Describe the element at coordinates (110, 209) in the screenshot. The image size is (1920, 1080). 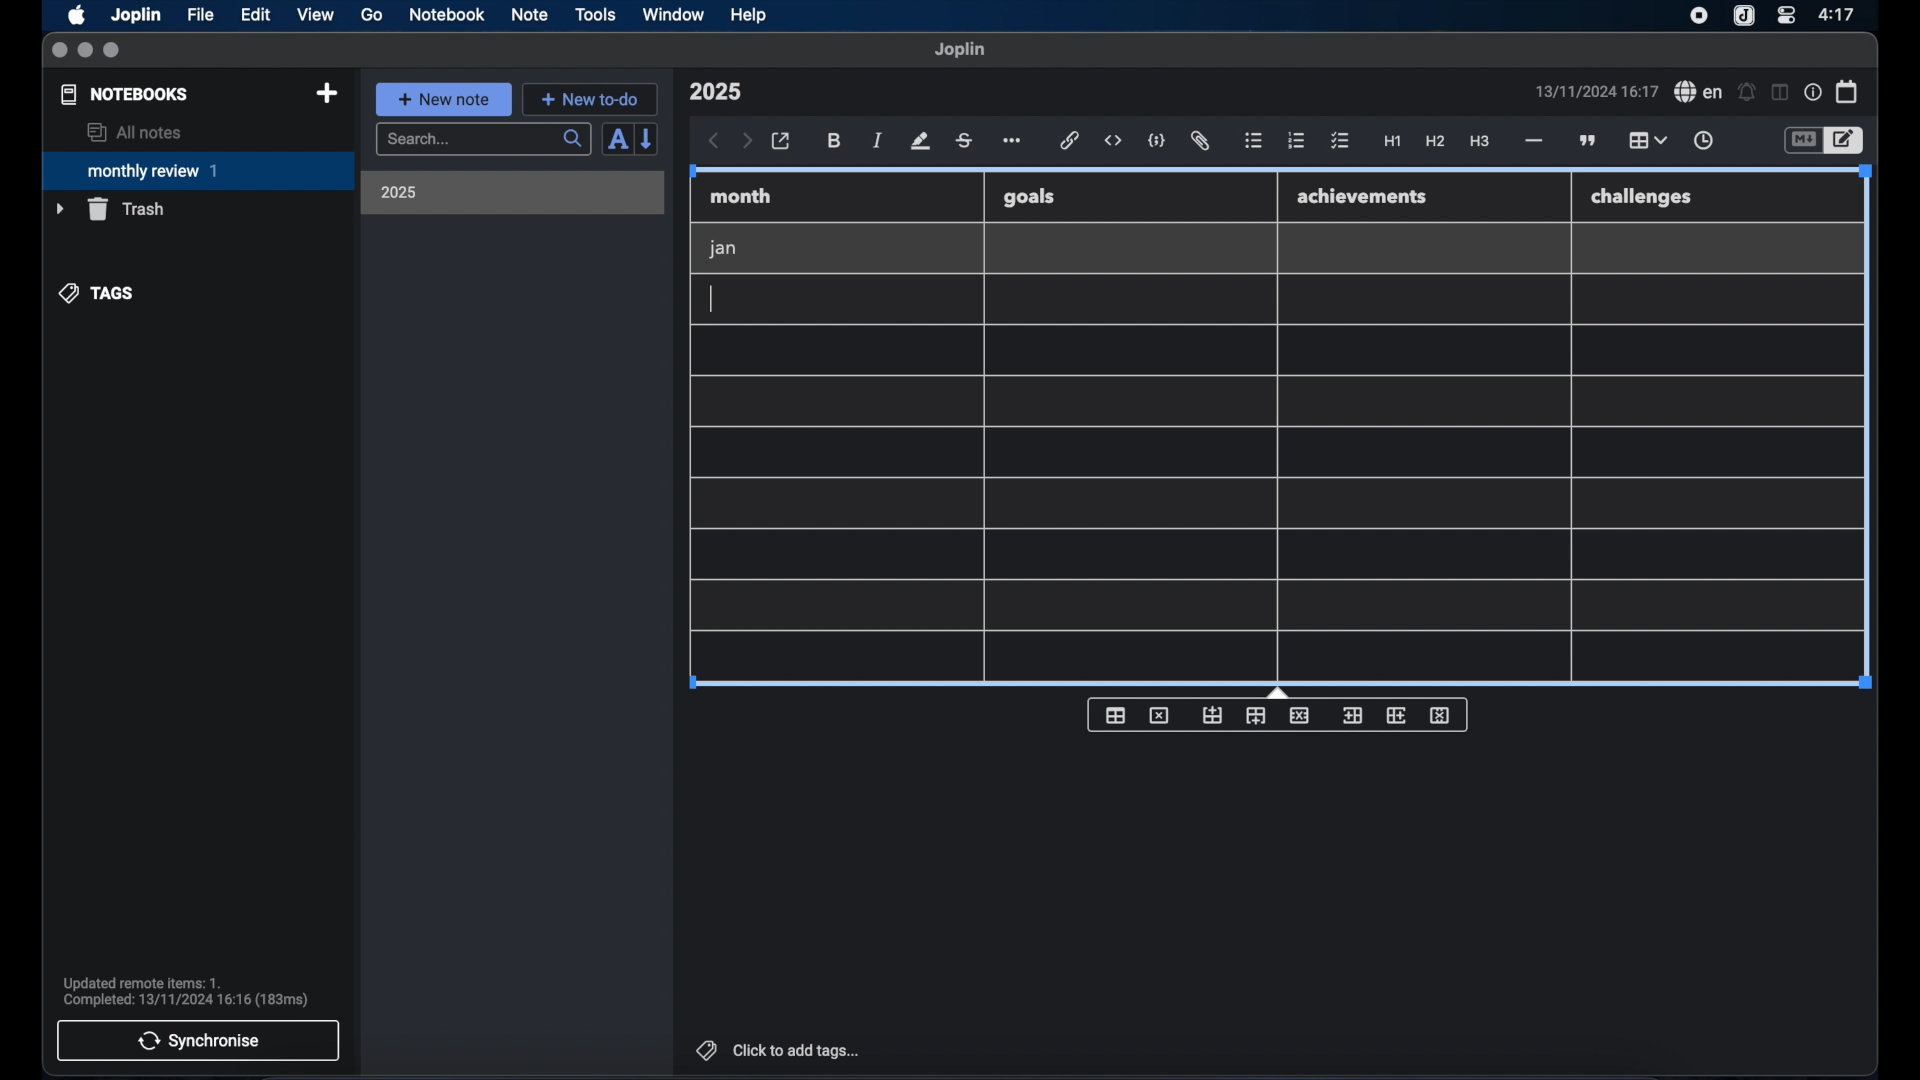
I see `trash` at that location.